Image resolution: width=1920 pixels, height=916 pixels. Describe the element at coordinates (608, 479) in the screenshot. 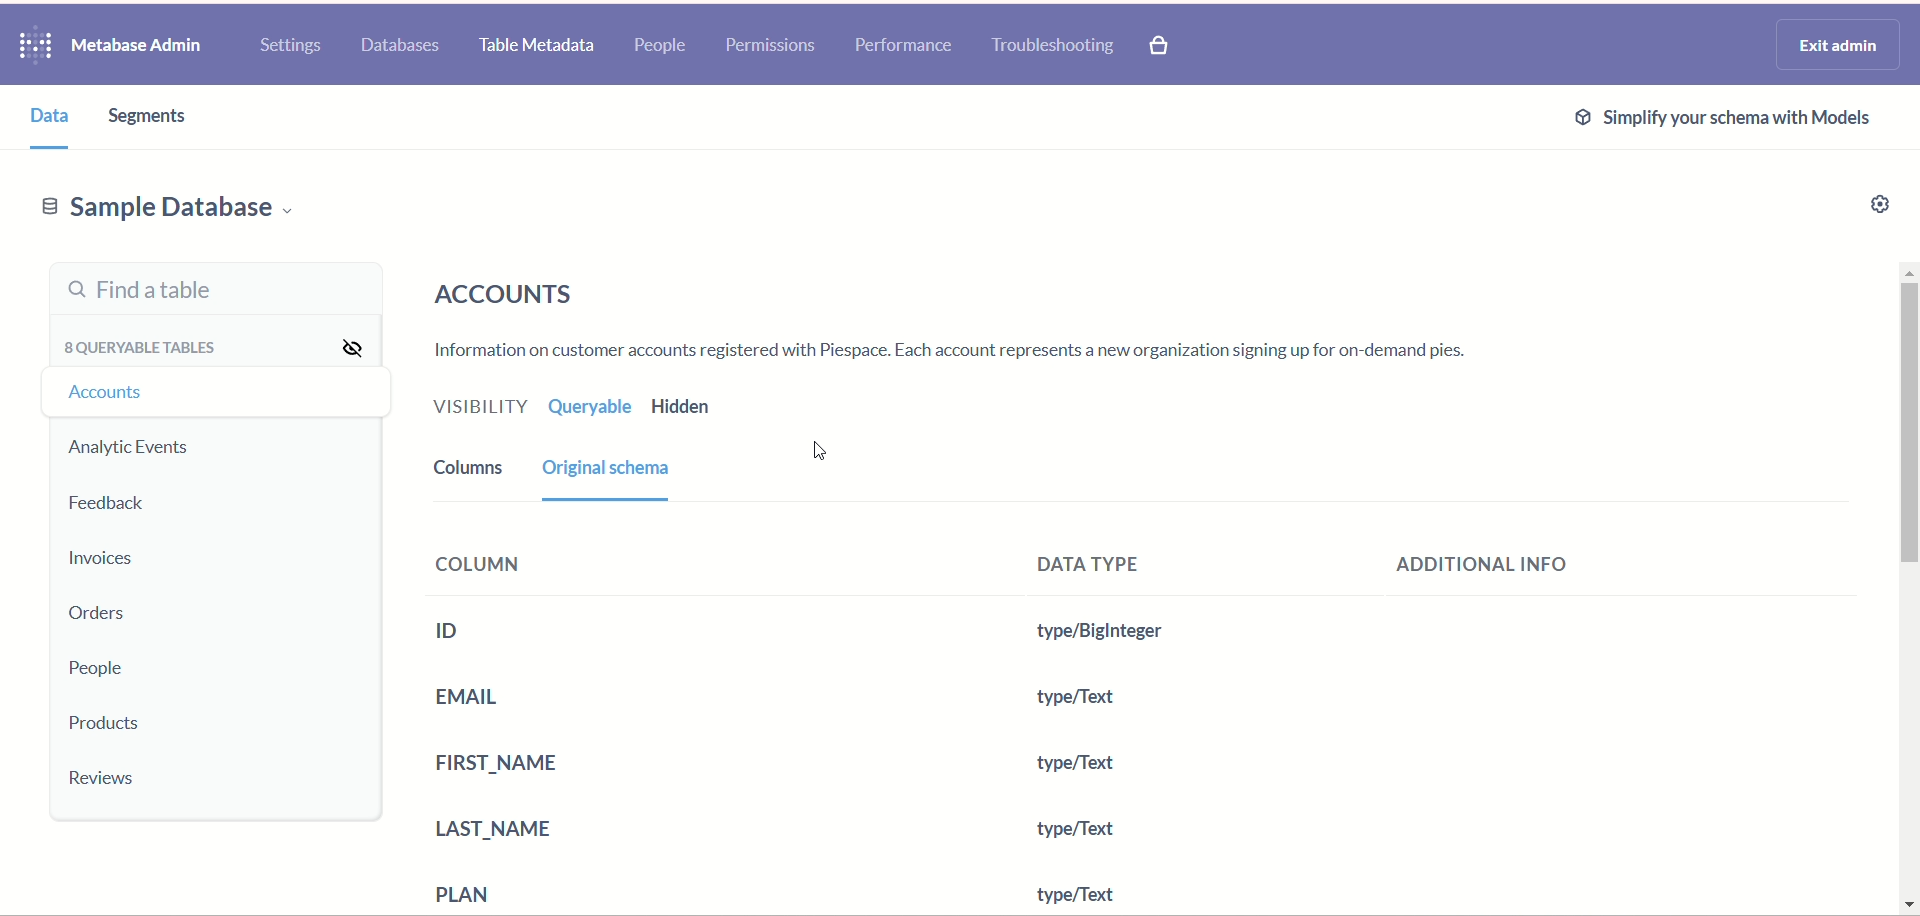

I see `original schema` at that location.